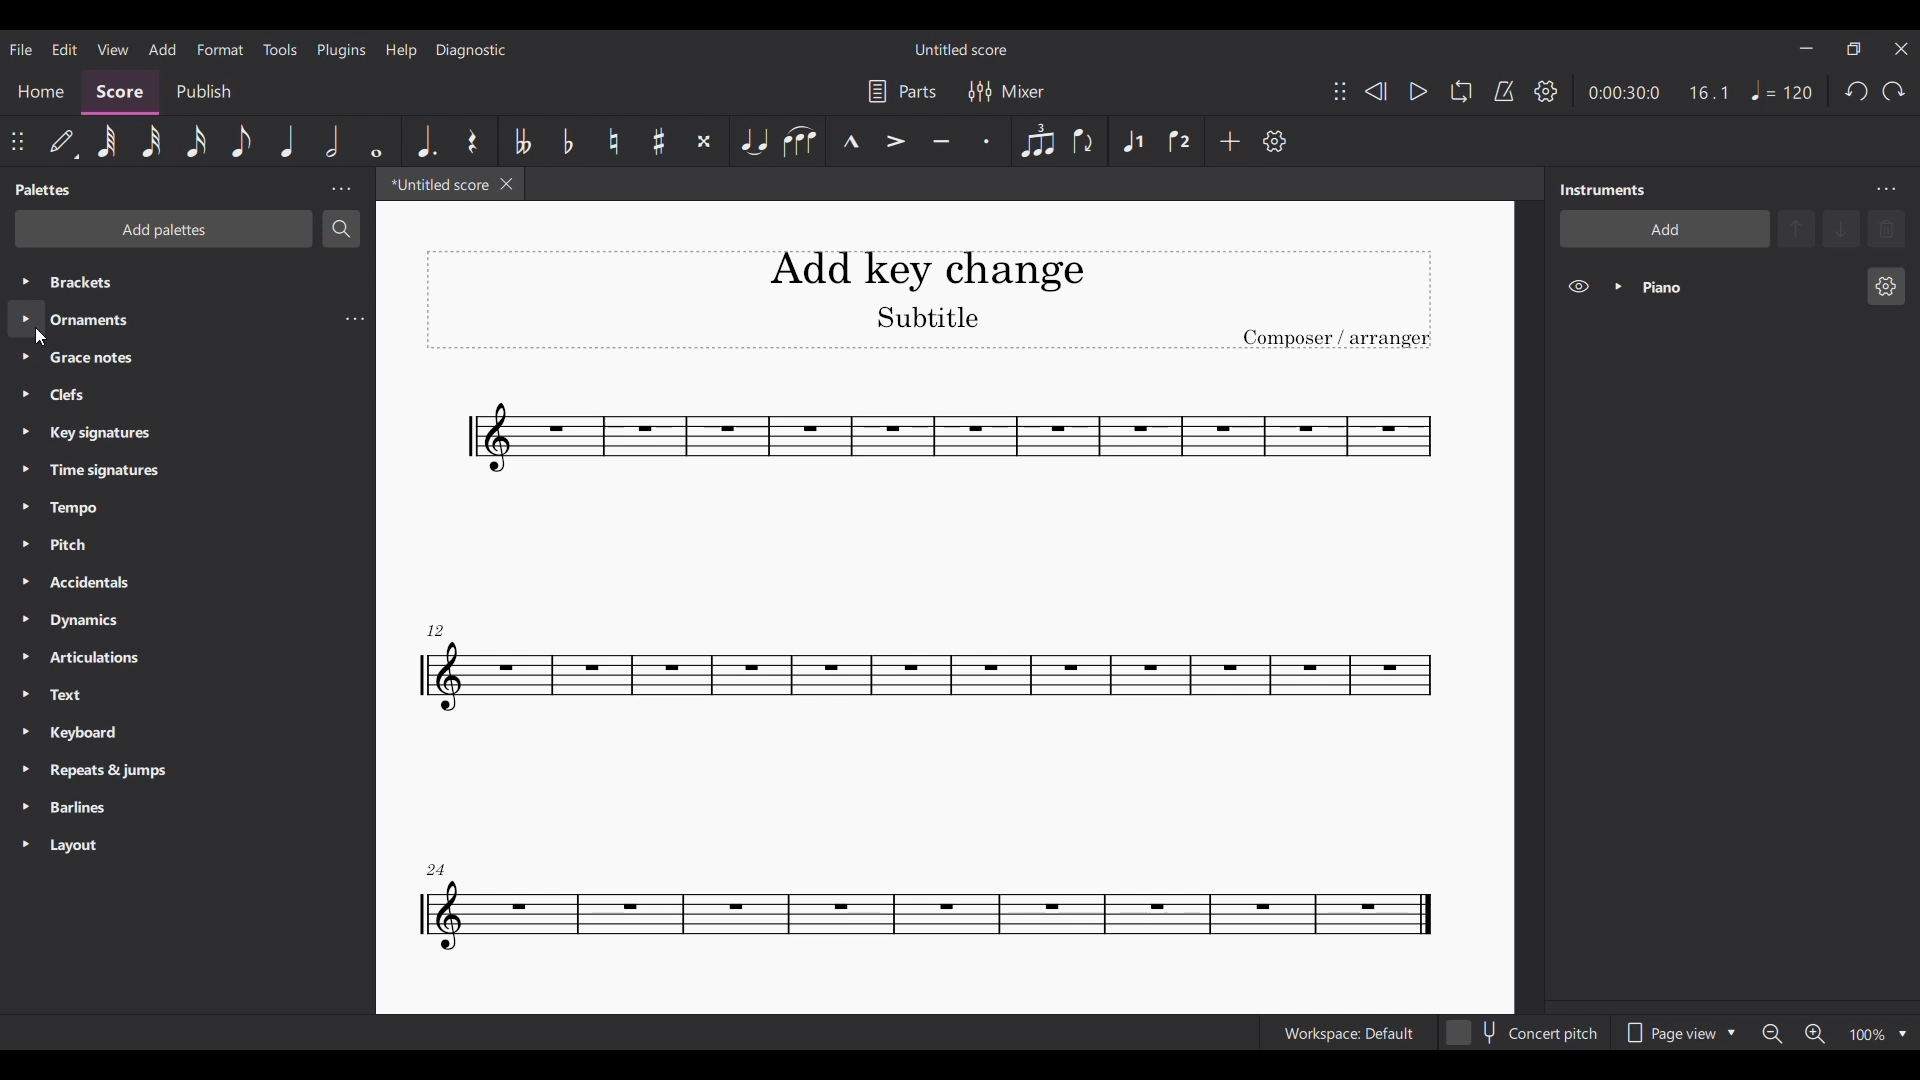 The height and width of the screenshot is (1080, 1920). What do you see at coordinates (850, 141) in the screenshot?
I see `Marcato` at bounding box center [850, 141].